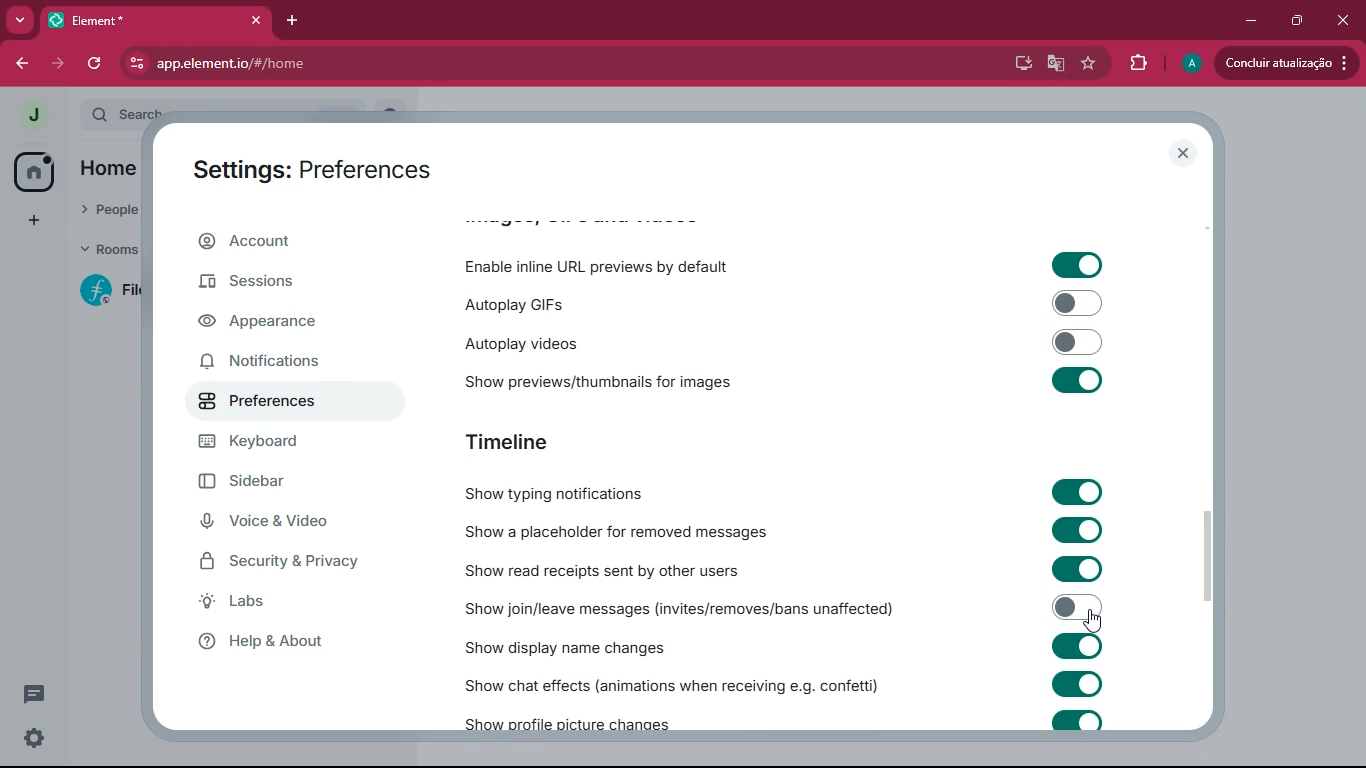 The height and width of the screenshot is (768, 1366). Describe the element at coordinates (1078, 342) in the screenshot. I see `toggle on/off` at that location.